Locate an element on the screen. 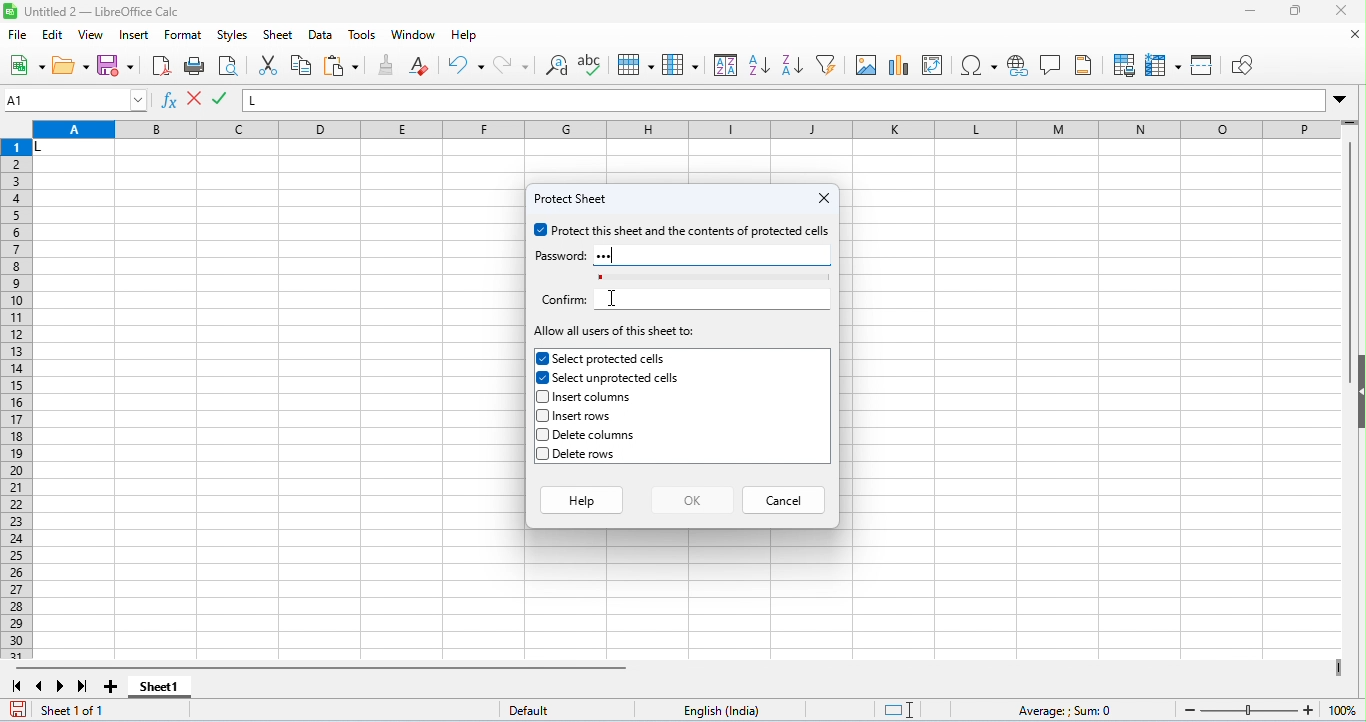 This screenshot has width=1366, height=722. column is located at coordinates (680, 64).